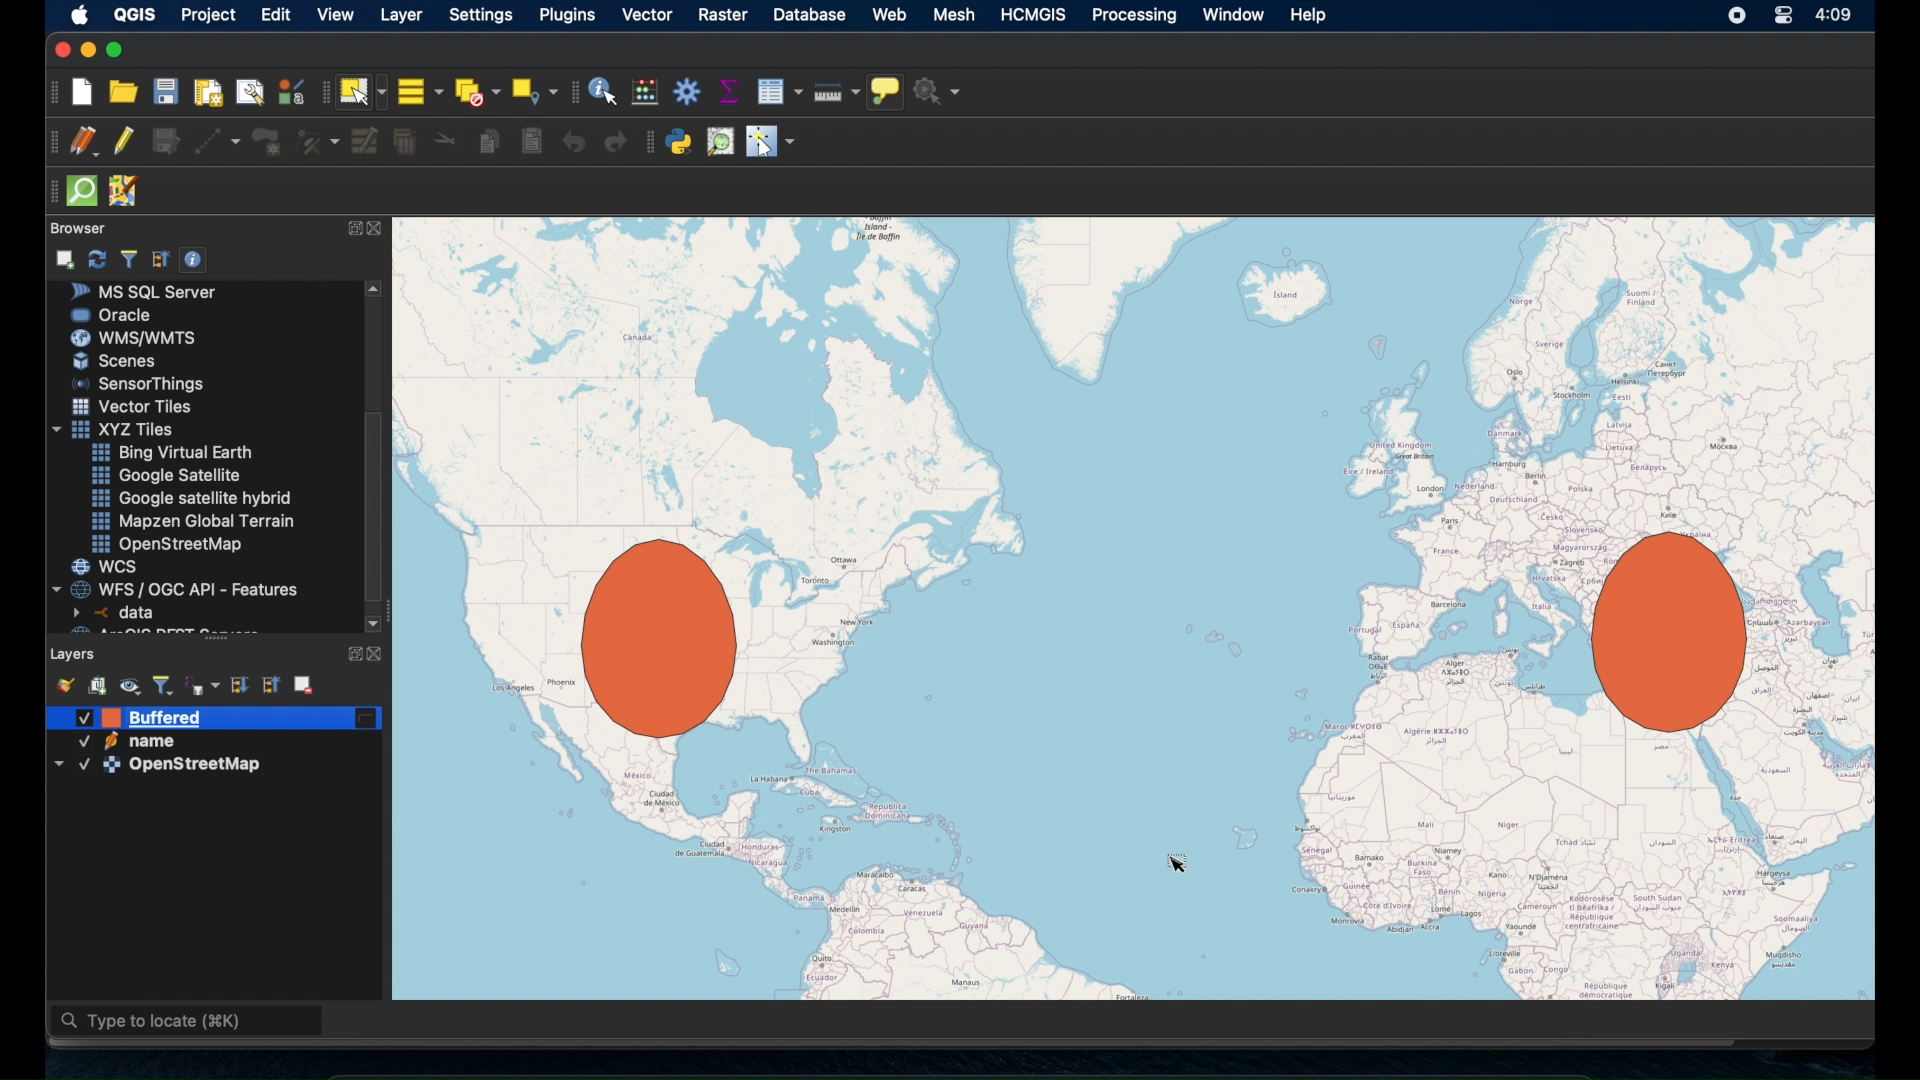  What do you see at coordinates (268, 140) in the screenshot?
I see `add point feature` at bounding box center [268, 140].